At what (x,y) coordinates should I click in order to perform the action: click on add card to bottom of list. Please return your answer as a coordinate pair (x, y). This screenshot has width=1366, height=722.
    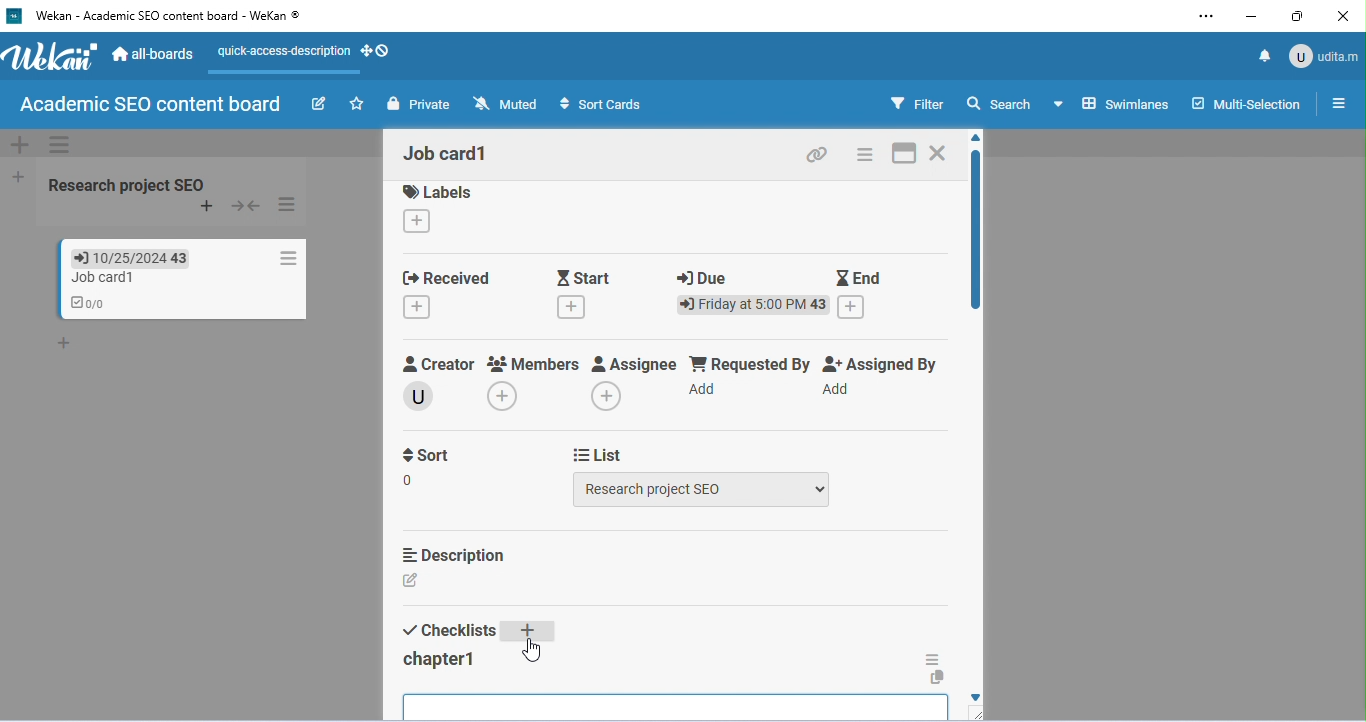
    Looking at the image, I should click on (67, 323).